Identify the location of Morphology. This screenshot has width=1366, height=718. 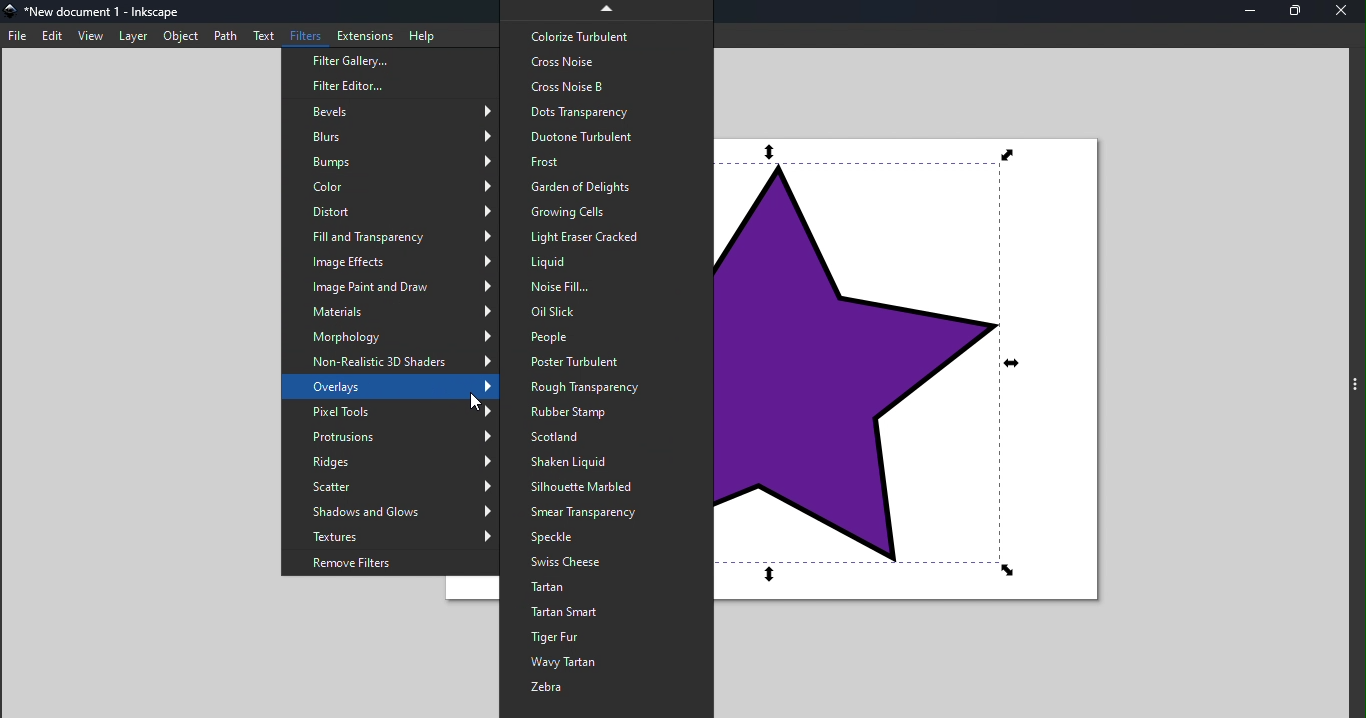
(390, 335).